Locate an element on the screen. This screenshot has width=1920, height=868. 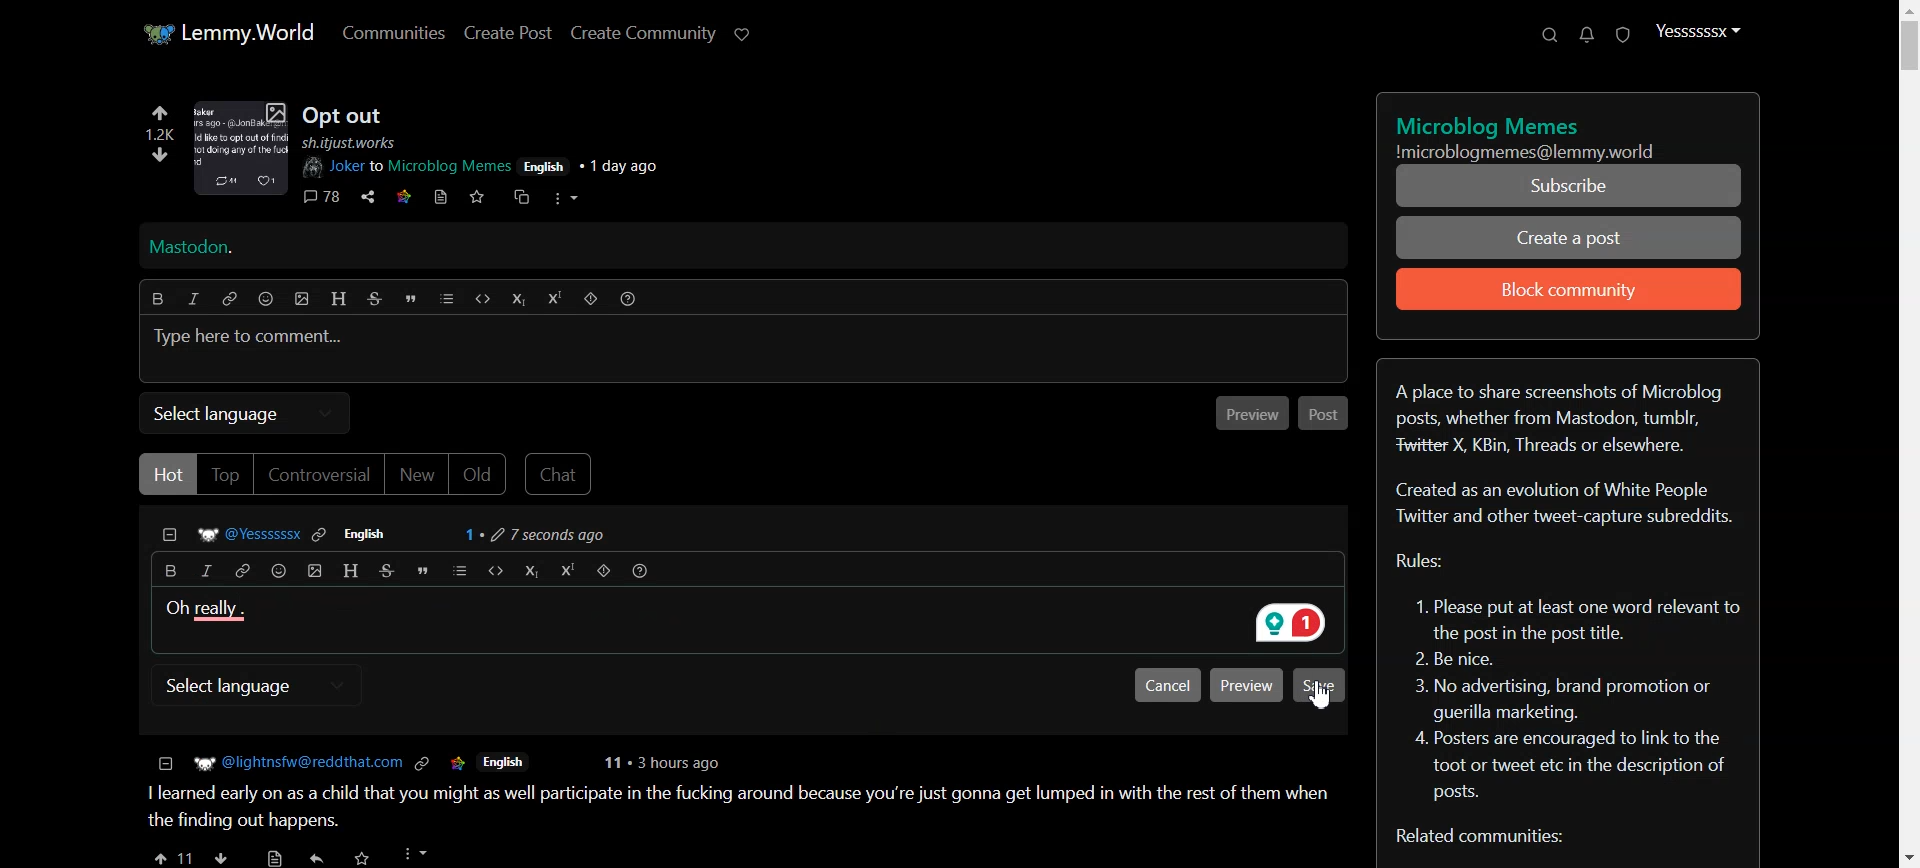
Italic is located at coordinates (192, 298).